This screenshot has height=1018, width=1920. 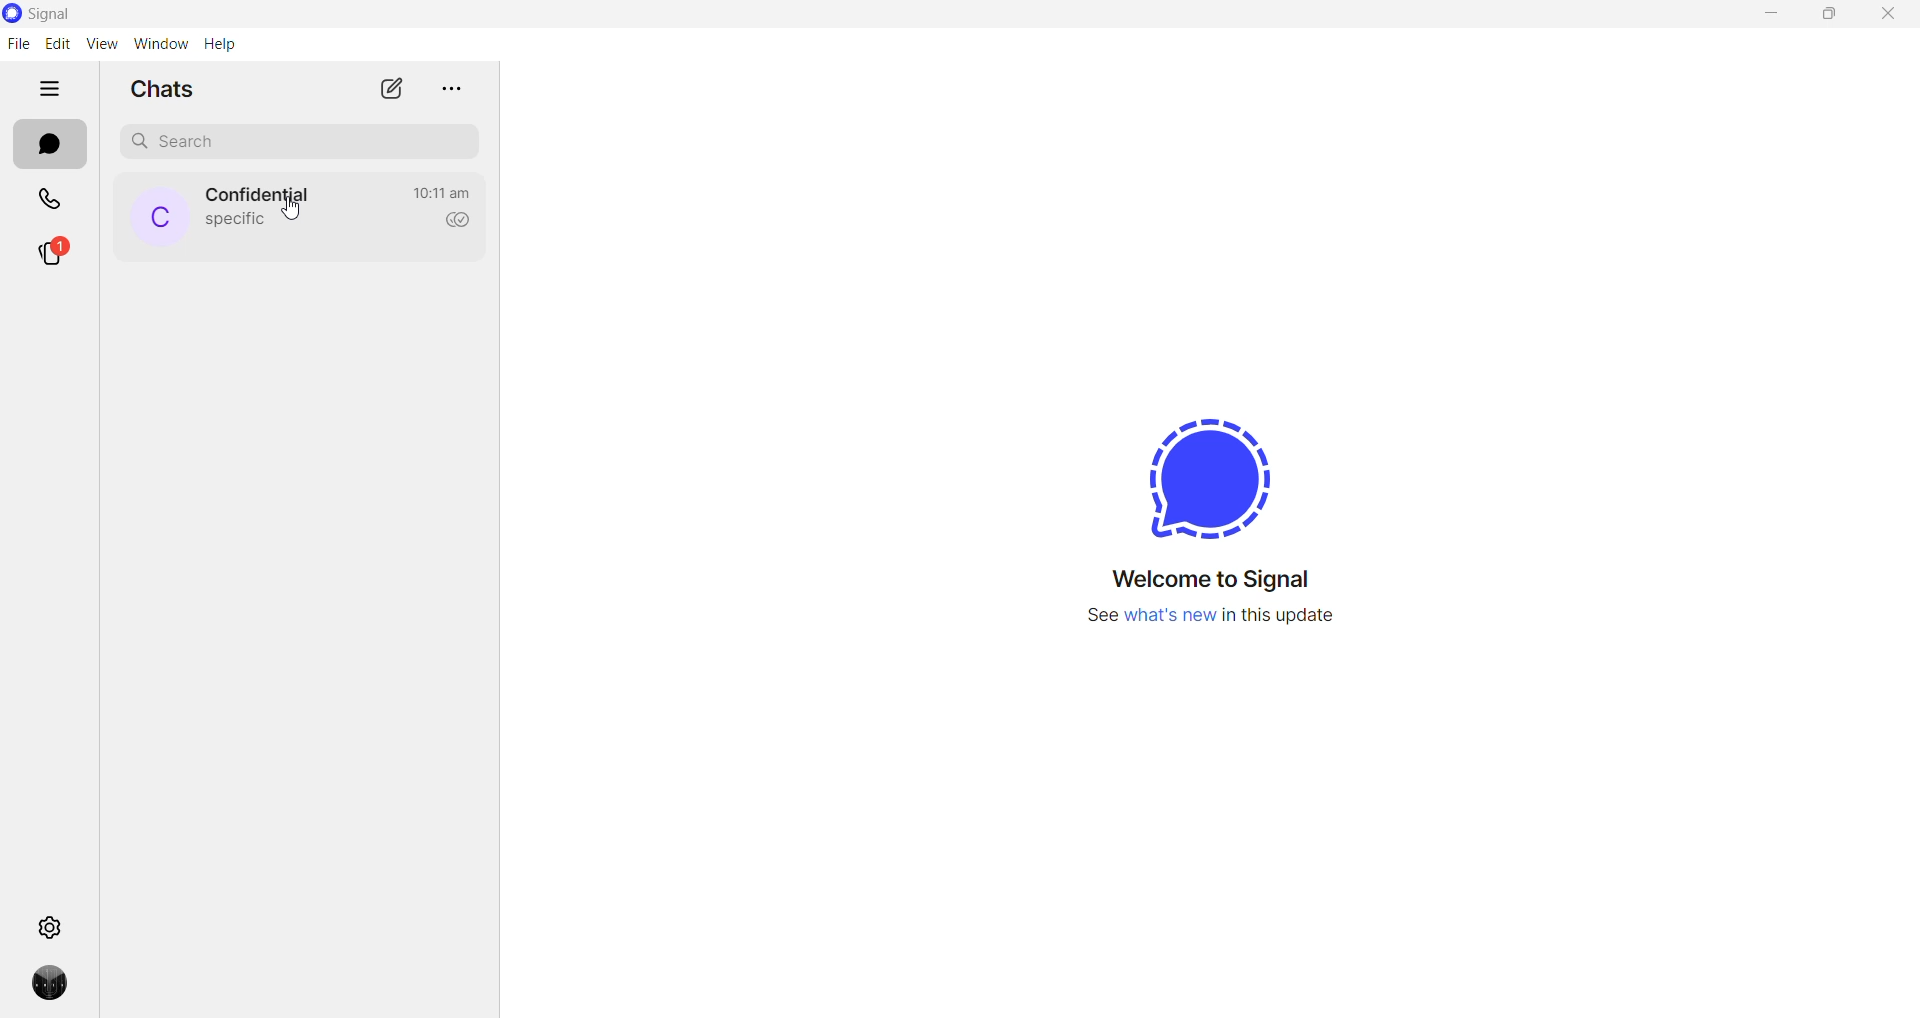 I want to click on last active time, so click(x=440, y=193).